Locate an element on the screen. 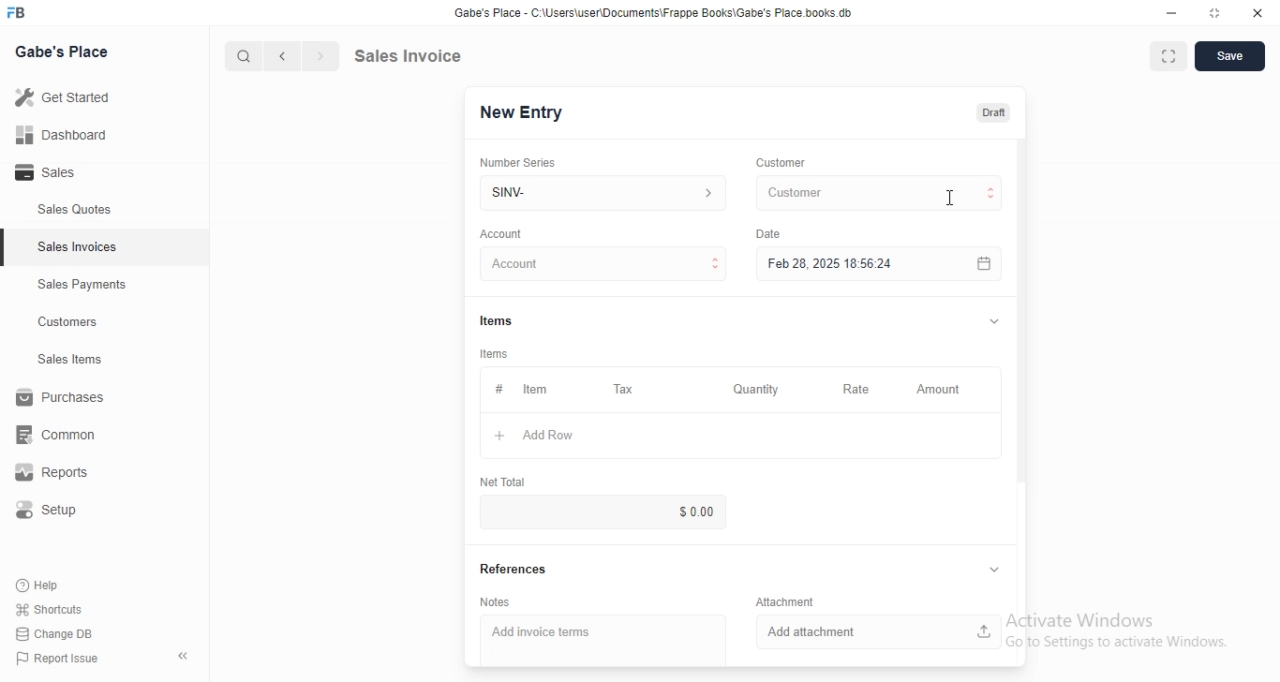  Purchases is located at coordinates (64, 400).